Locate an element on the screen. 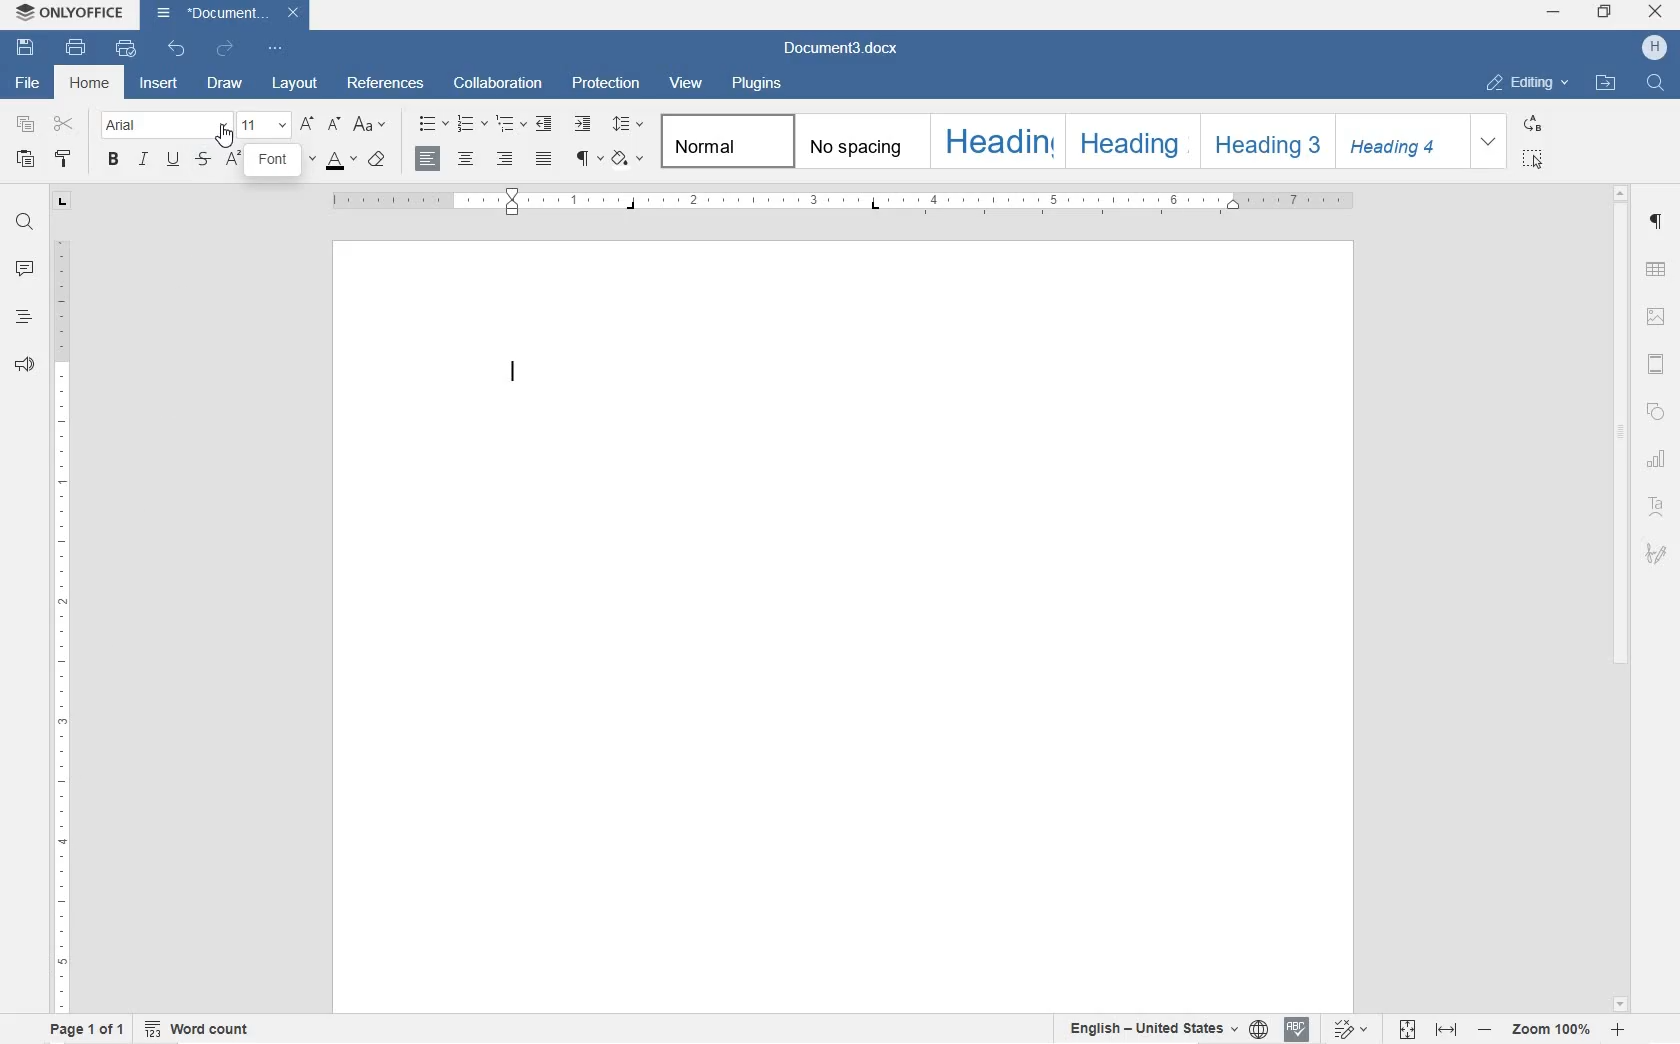 This screenshot has height=1044, width=1680. EDITOR is located at coordinates (524, 374).